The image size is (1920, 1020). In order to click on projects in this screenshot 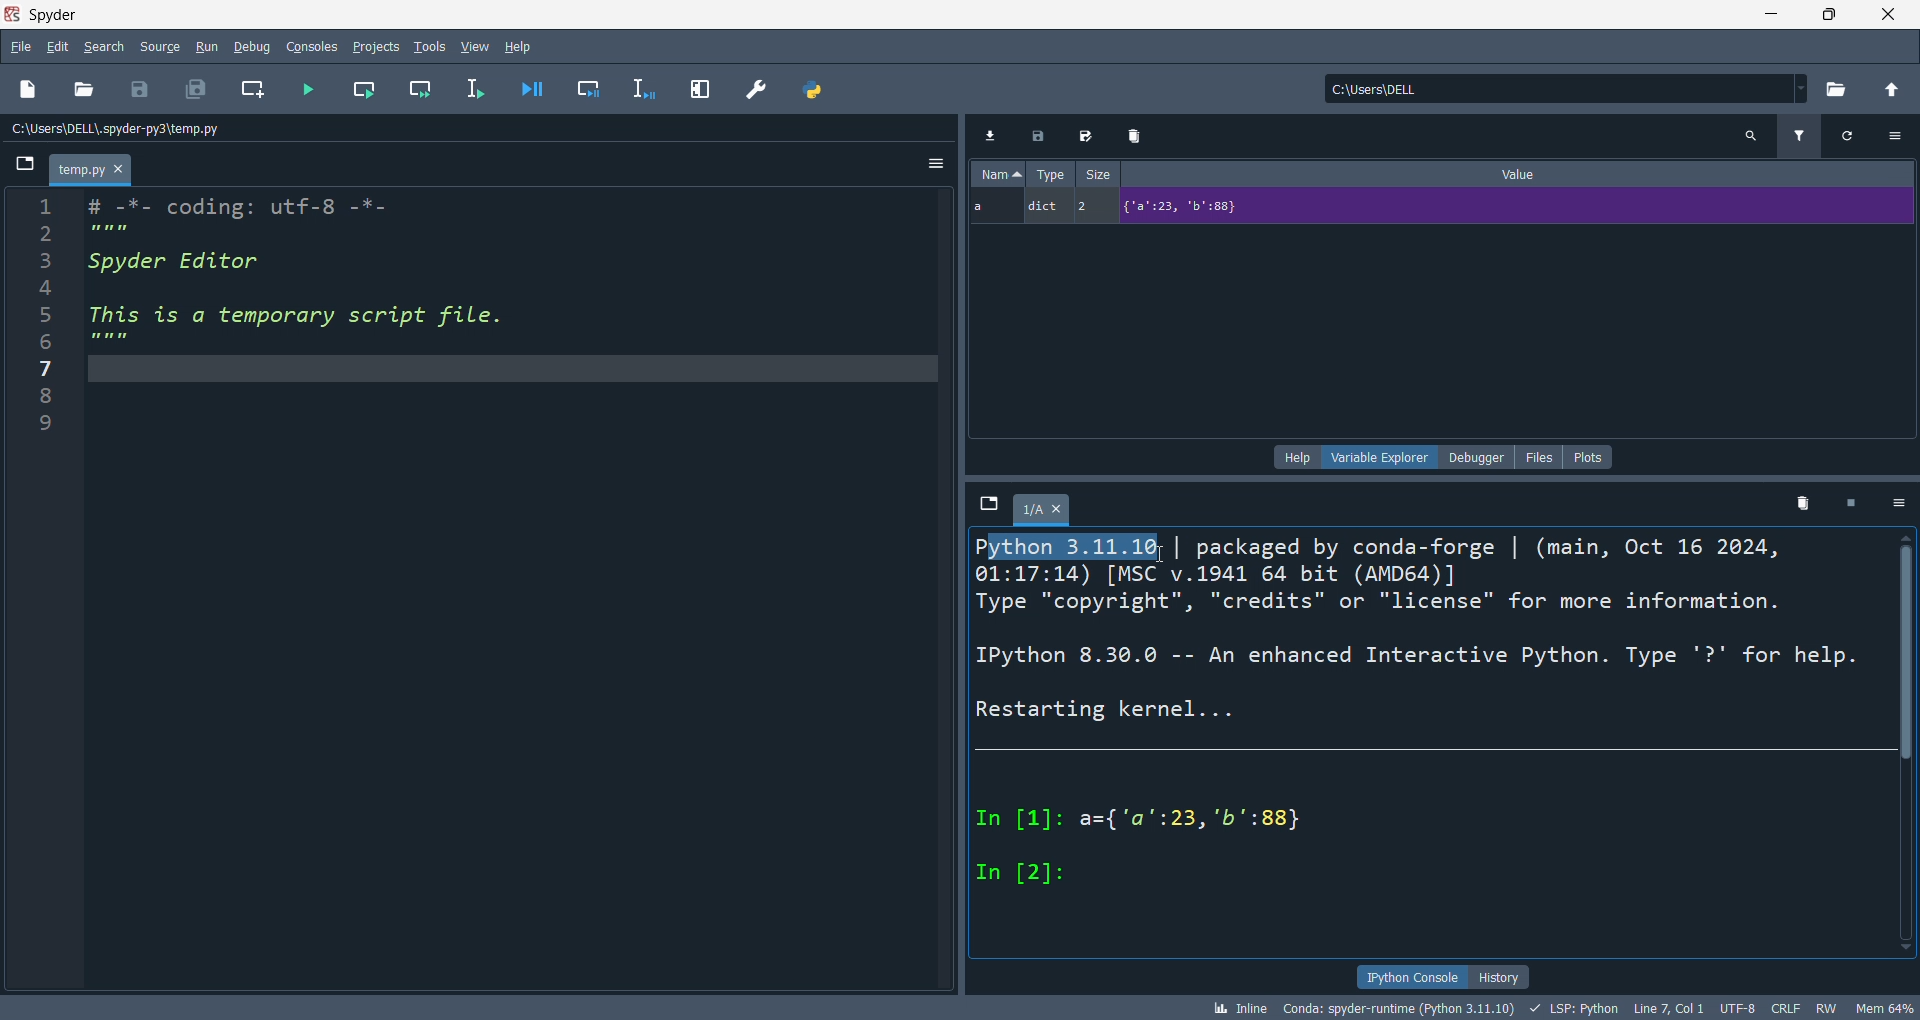, I will do `click(380, 47)`.